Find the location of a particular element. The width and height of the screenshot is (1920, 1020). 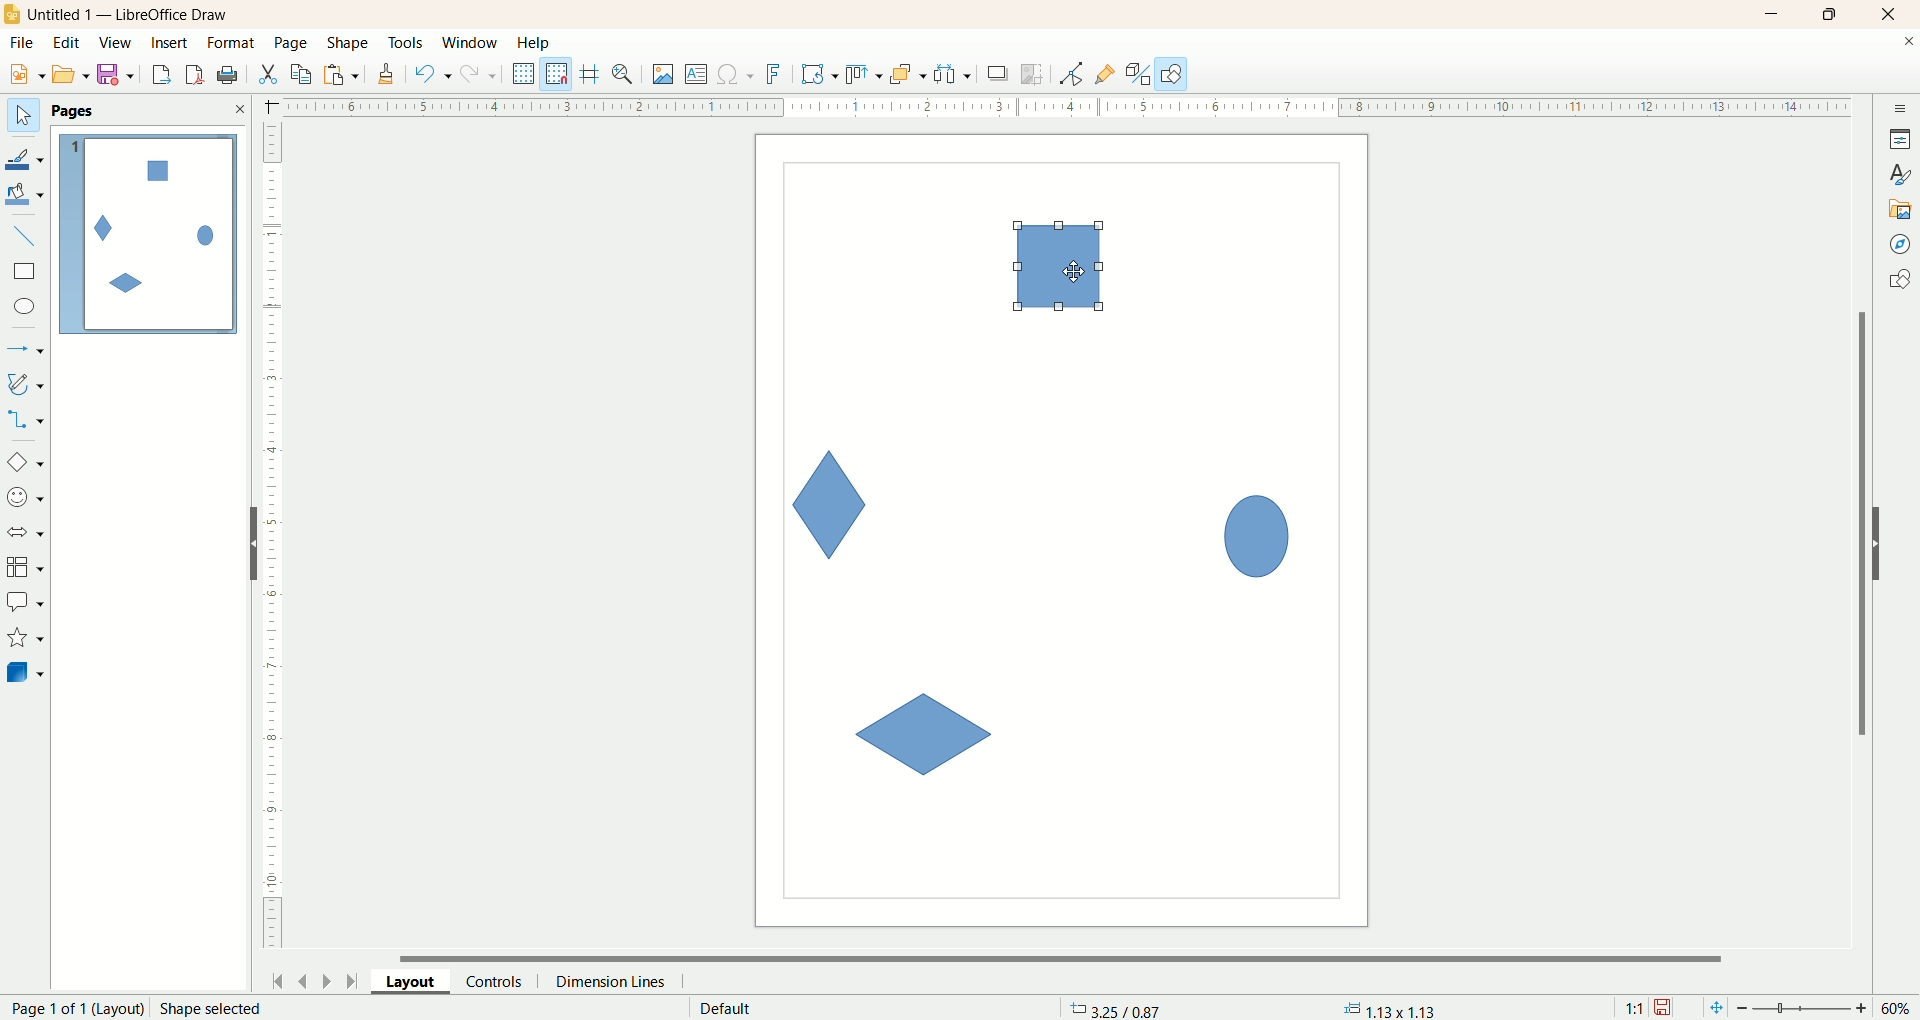

cursor is located at coordinates (1076, 272).